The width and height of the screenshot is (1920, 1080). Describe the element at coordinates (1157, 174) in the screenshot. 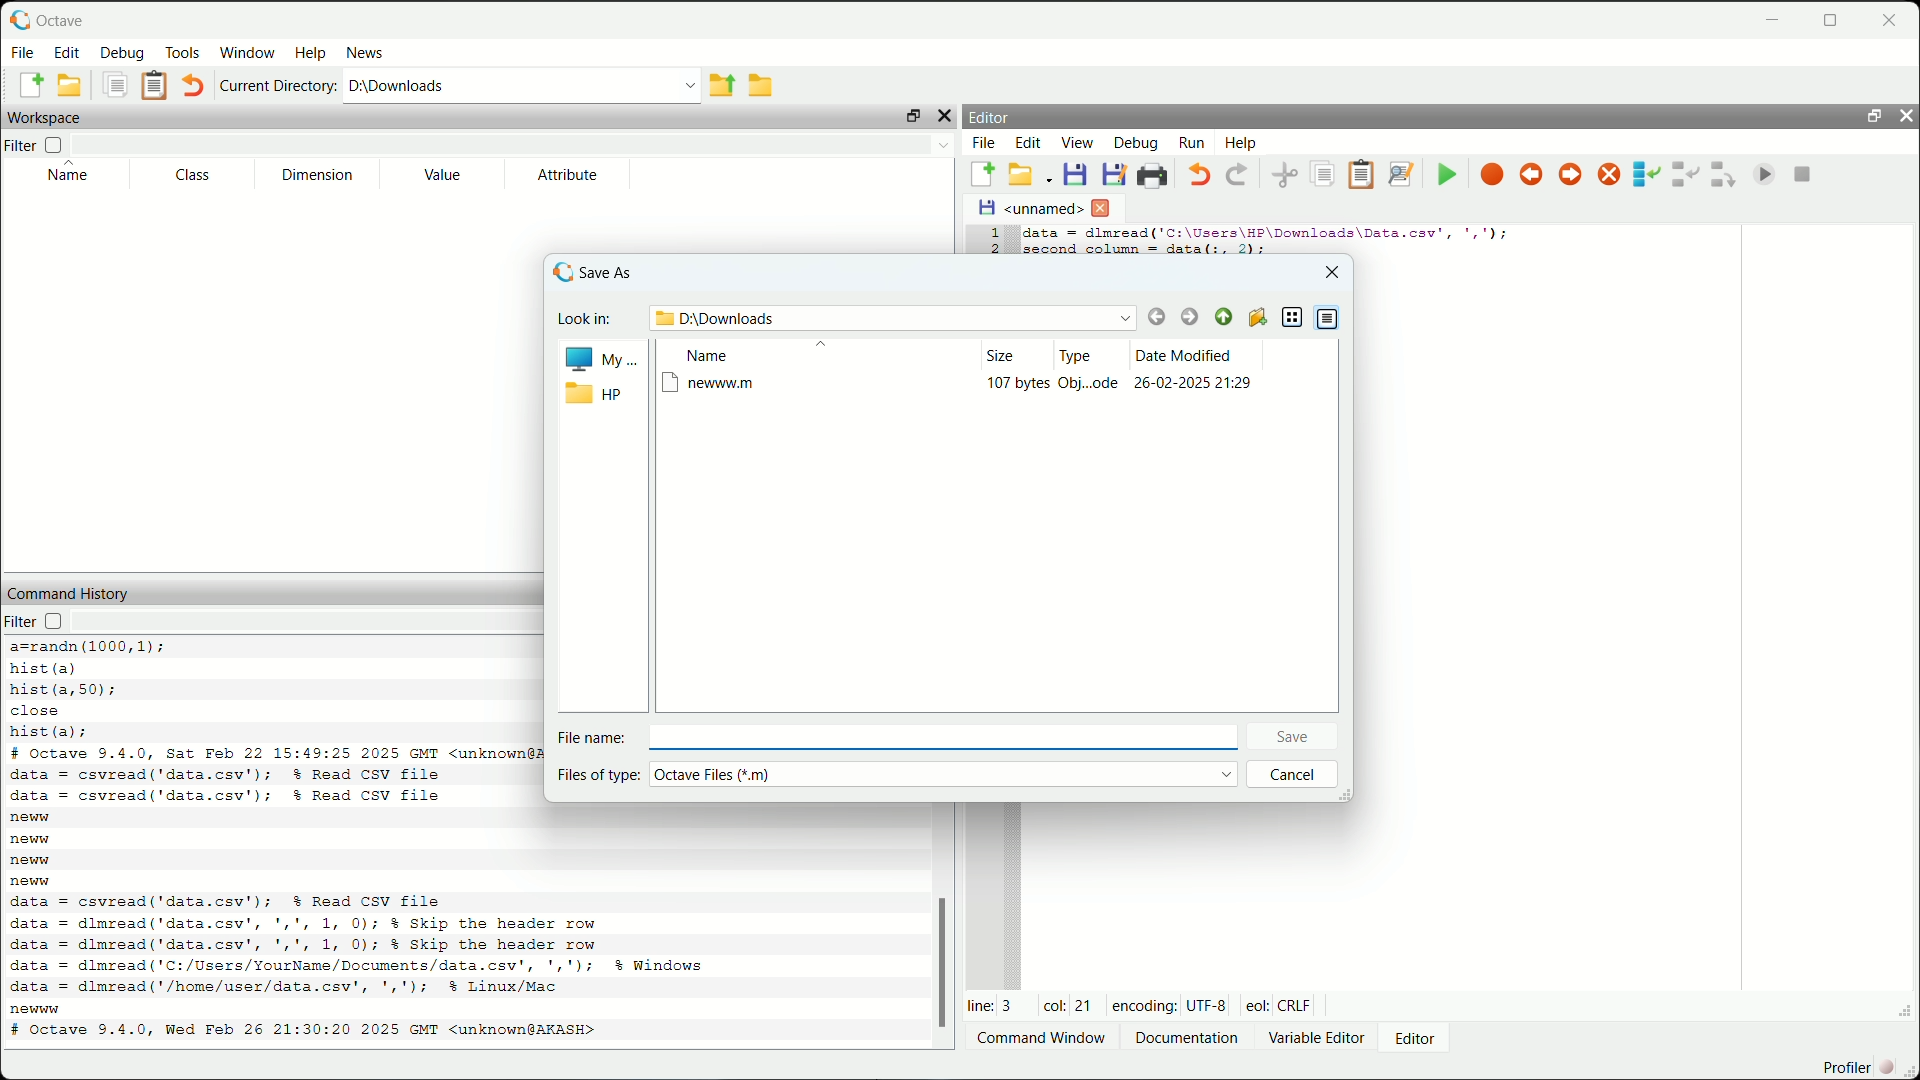

I see `print` at that location.